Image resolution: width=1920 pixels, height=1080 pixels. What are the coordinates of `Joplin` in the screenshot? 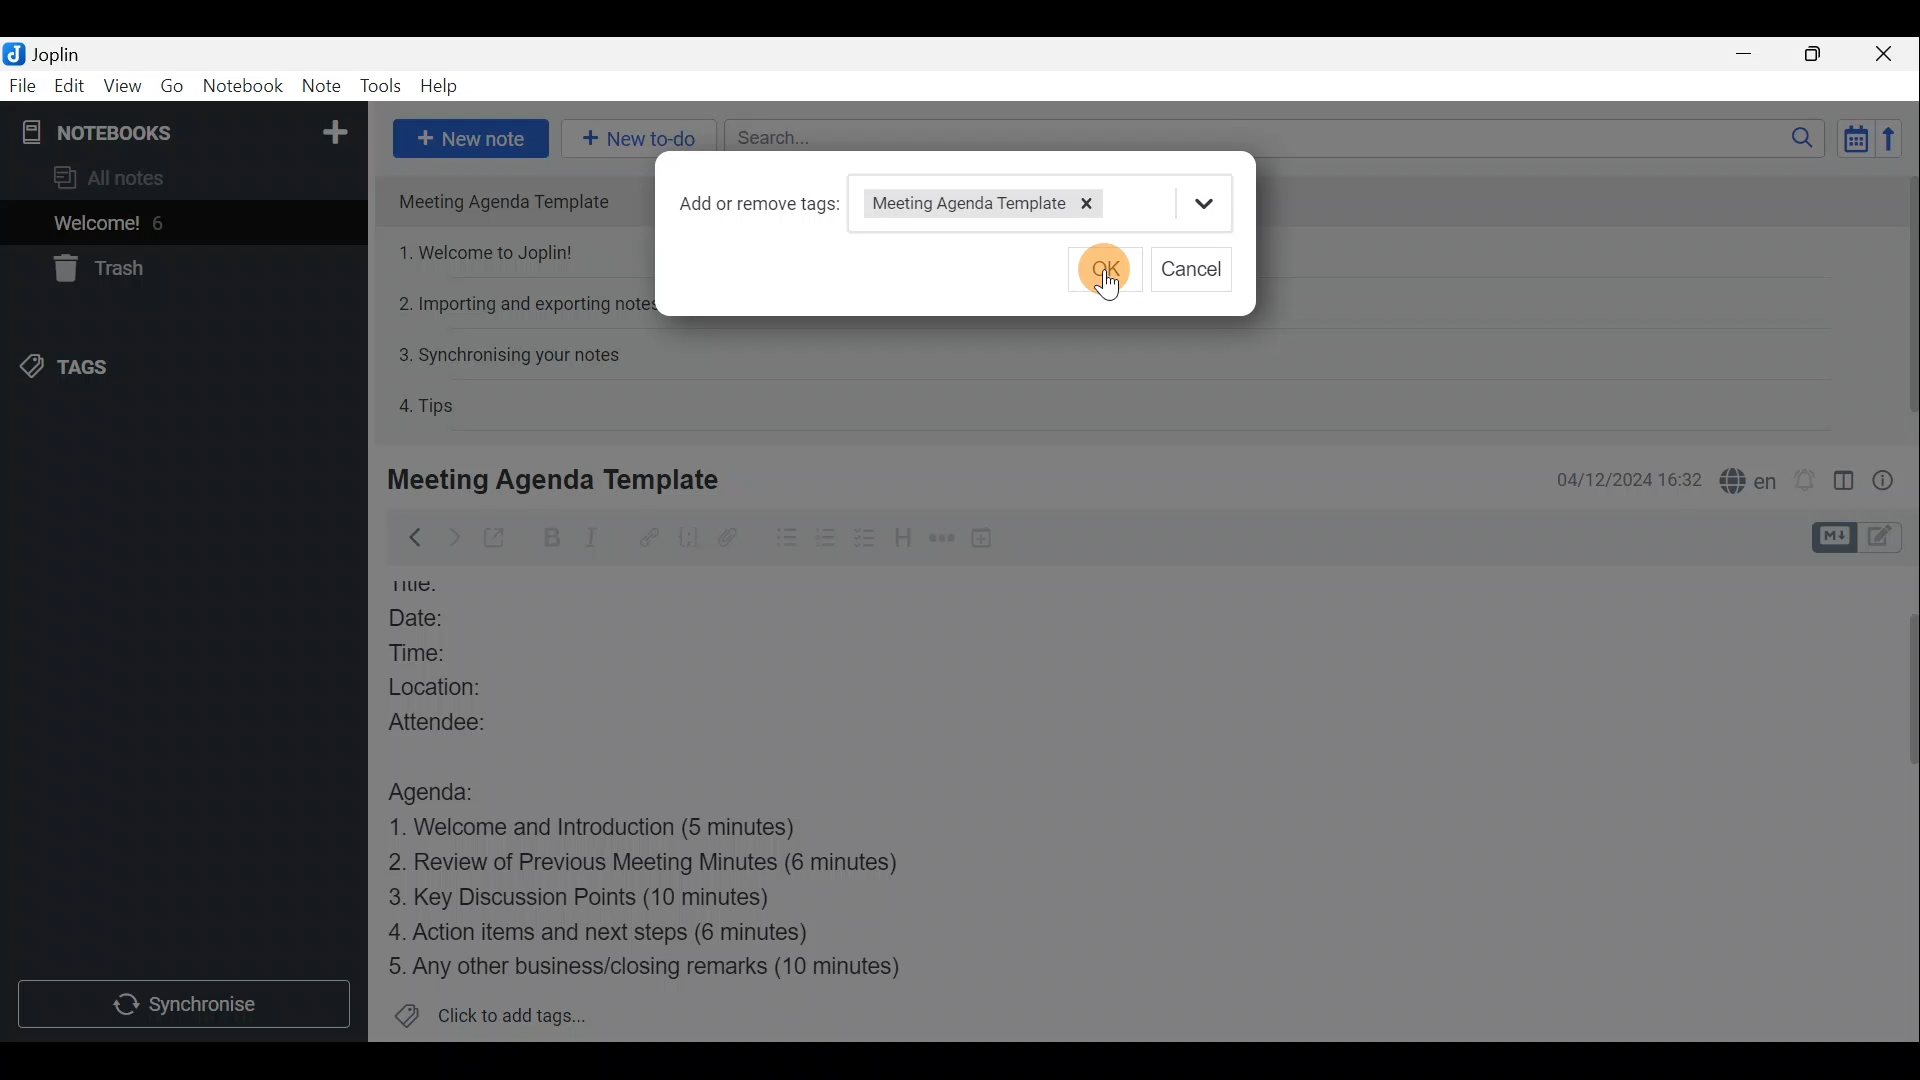 It's located at (55, 53).